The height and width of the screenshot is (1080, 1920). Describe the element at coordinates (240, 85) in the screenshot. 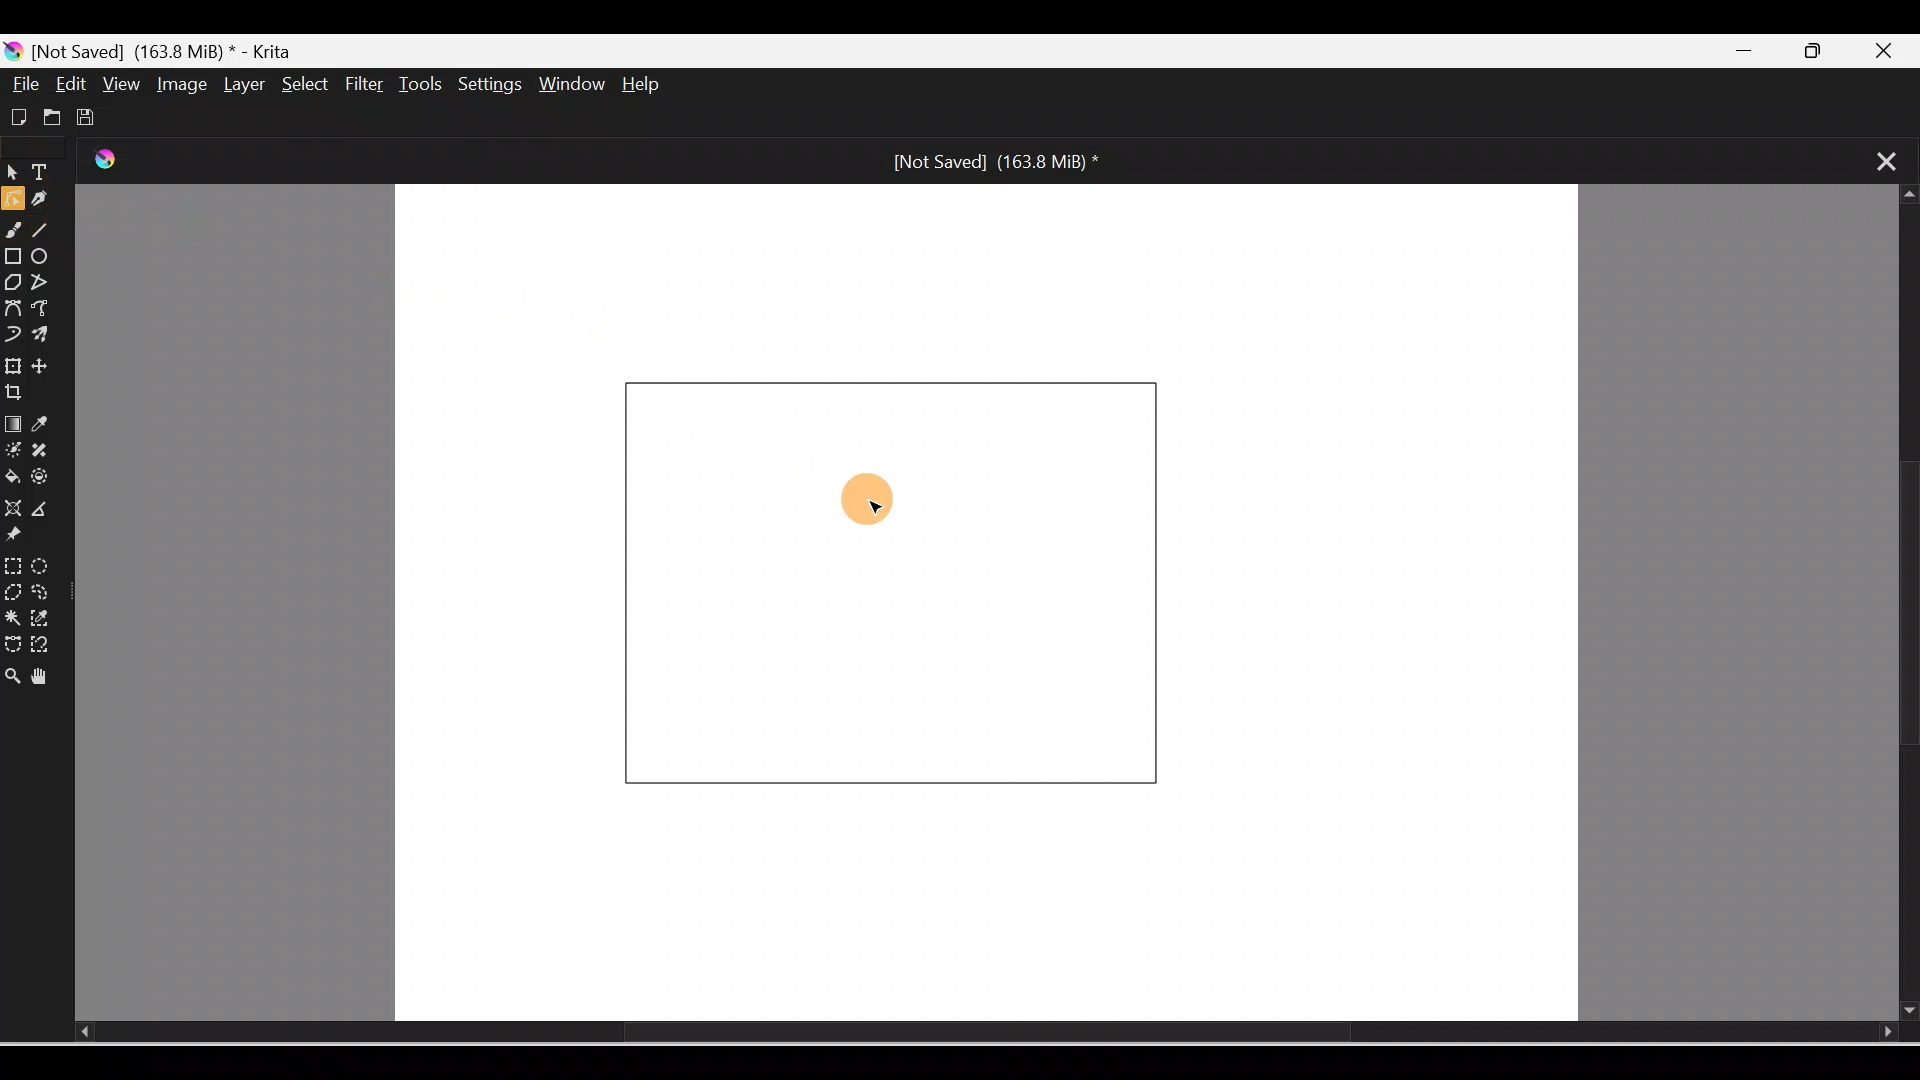

I see `Layer` at that location.